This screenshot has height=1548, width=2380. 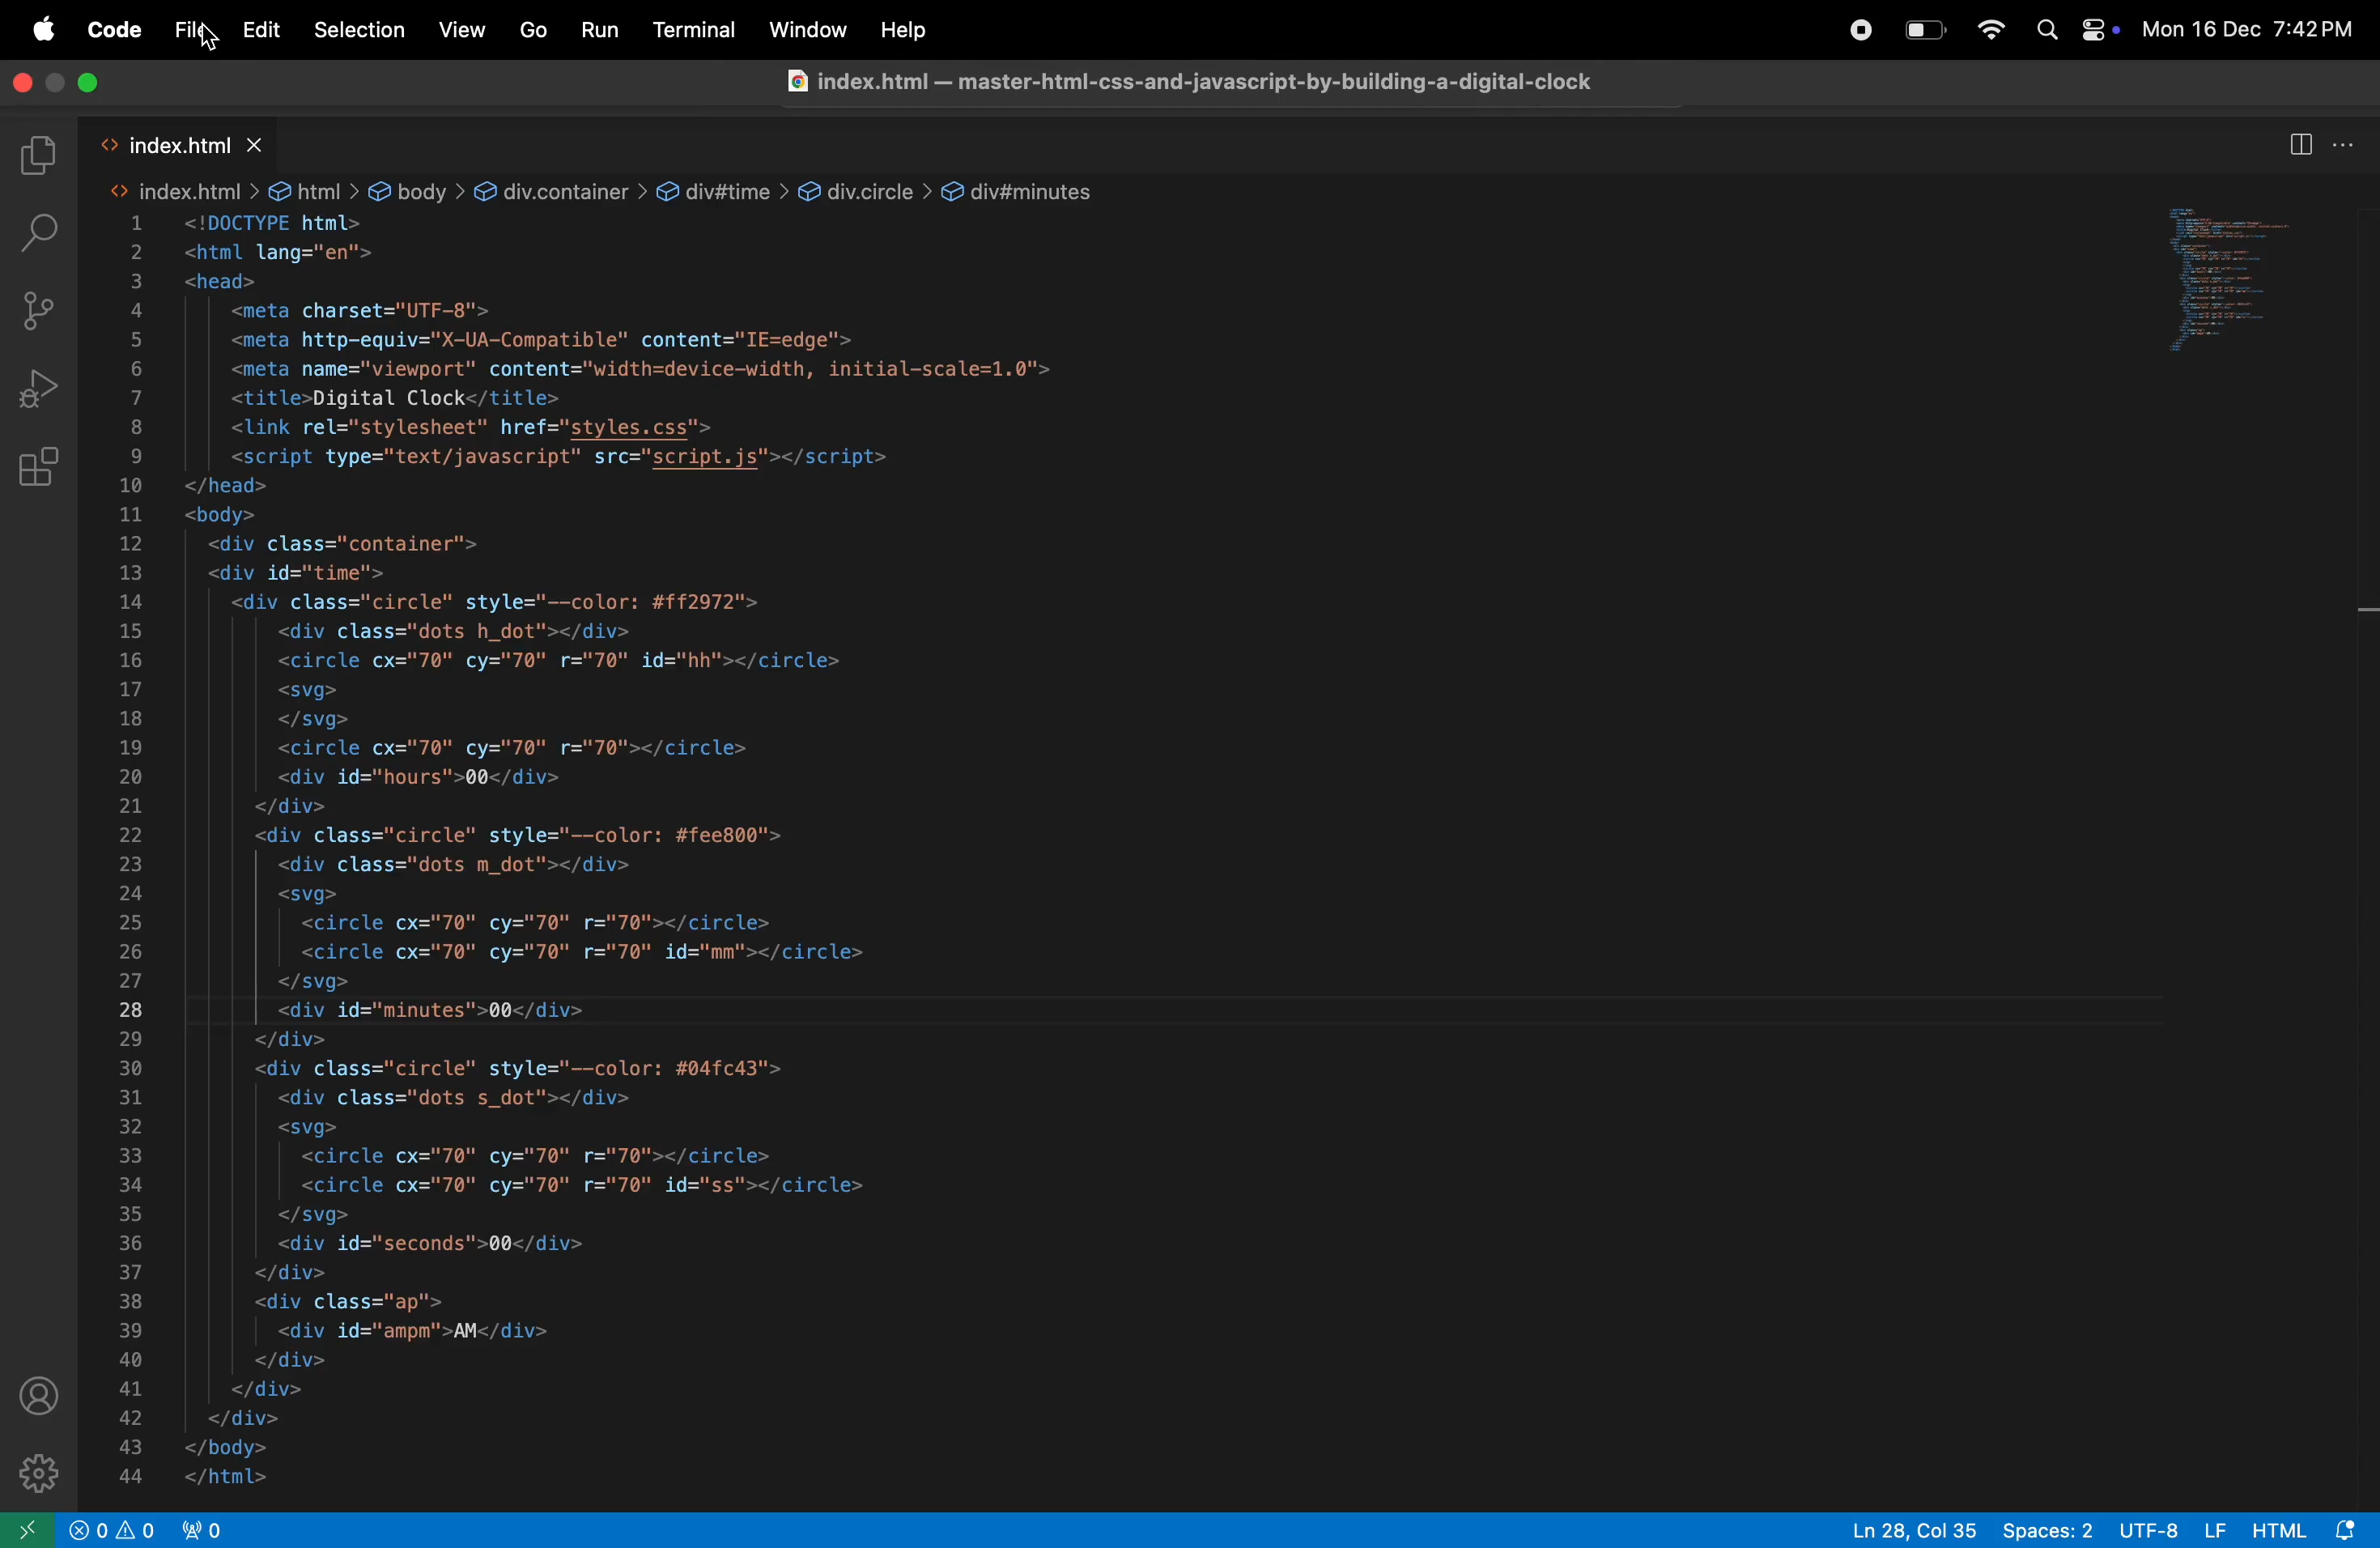 I want to click on Edit, so click(x=264, y=31).